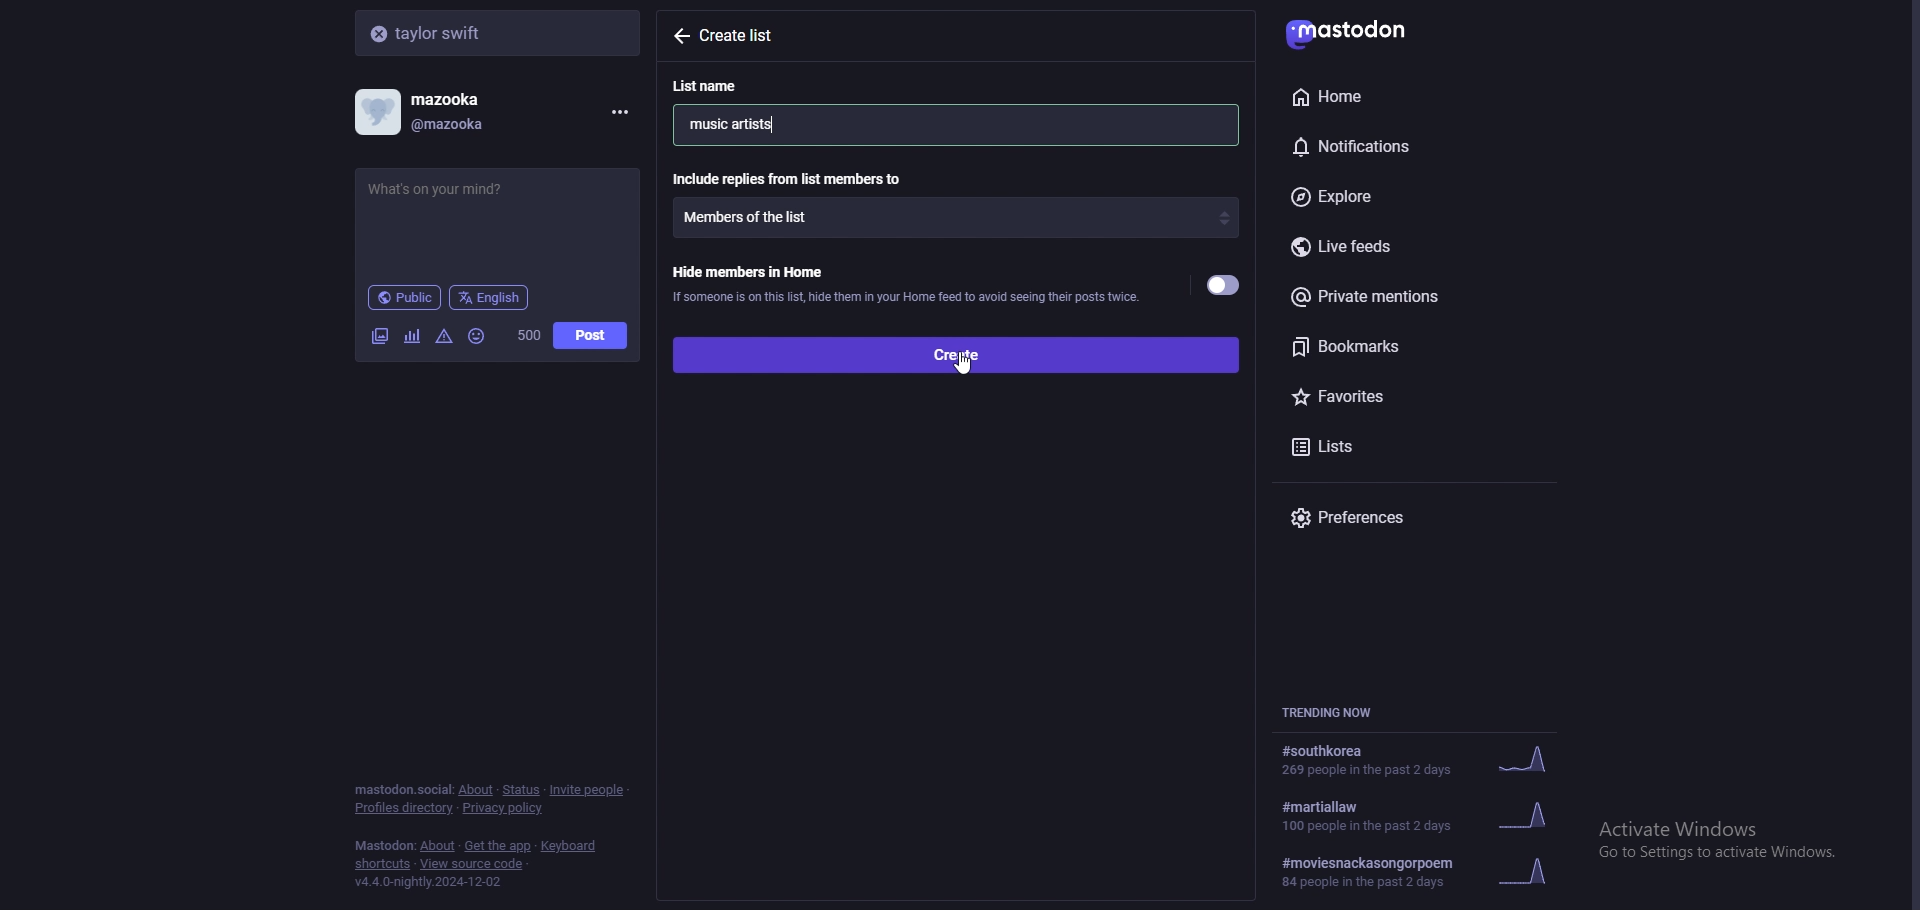  Describe the element at coordinates (1417, 761) in the screenshot. I see `trending` at that location.